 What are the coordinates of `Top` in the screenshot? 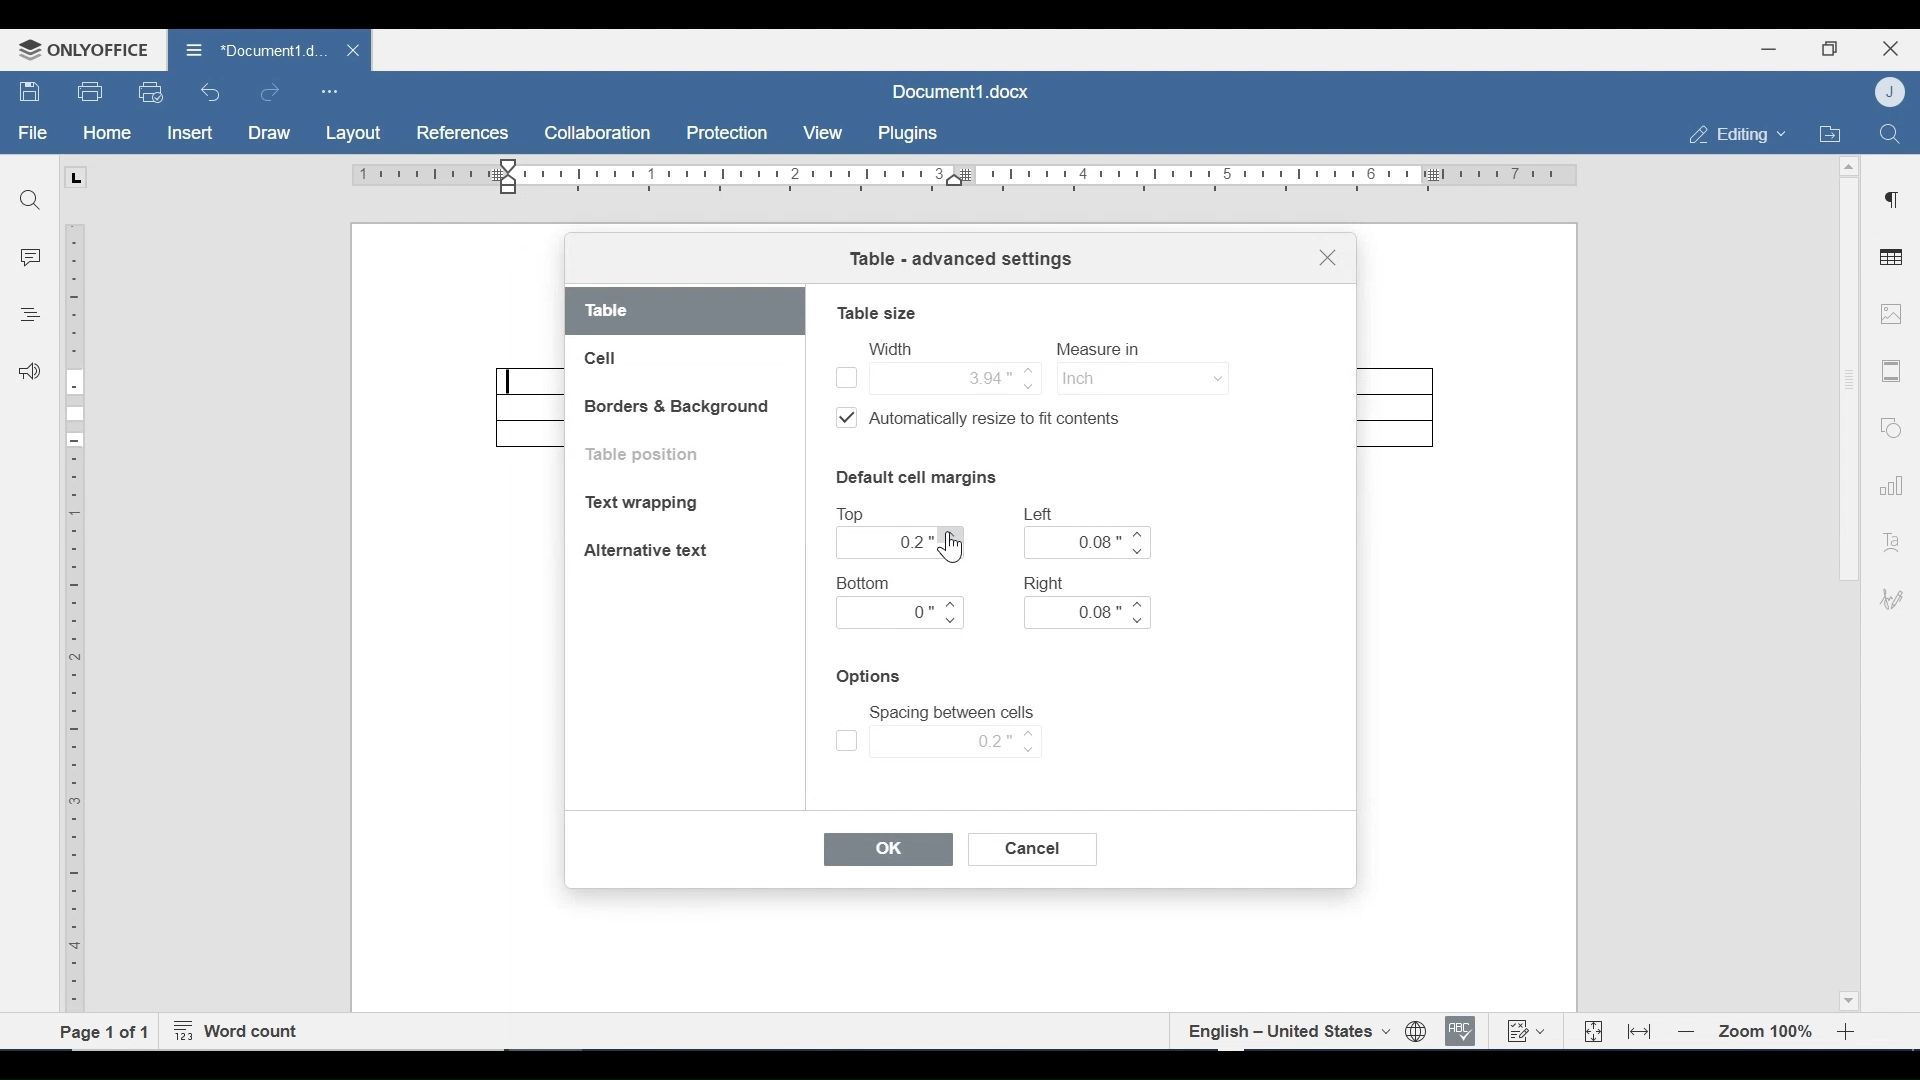 It's located at (855, 515).